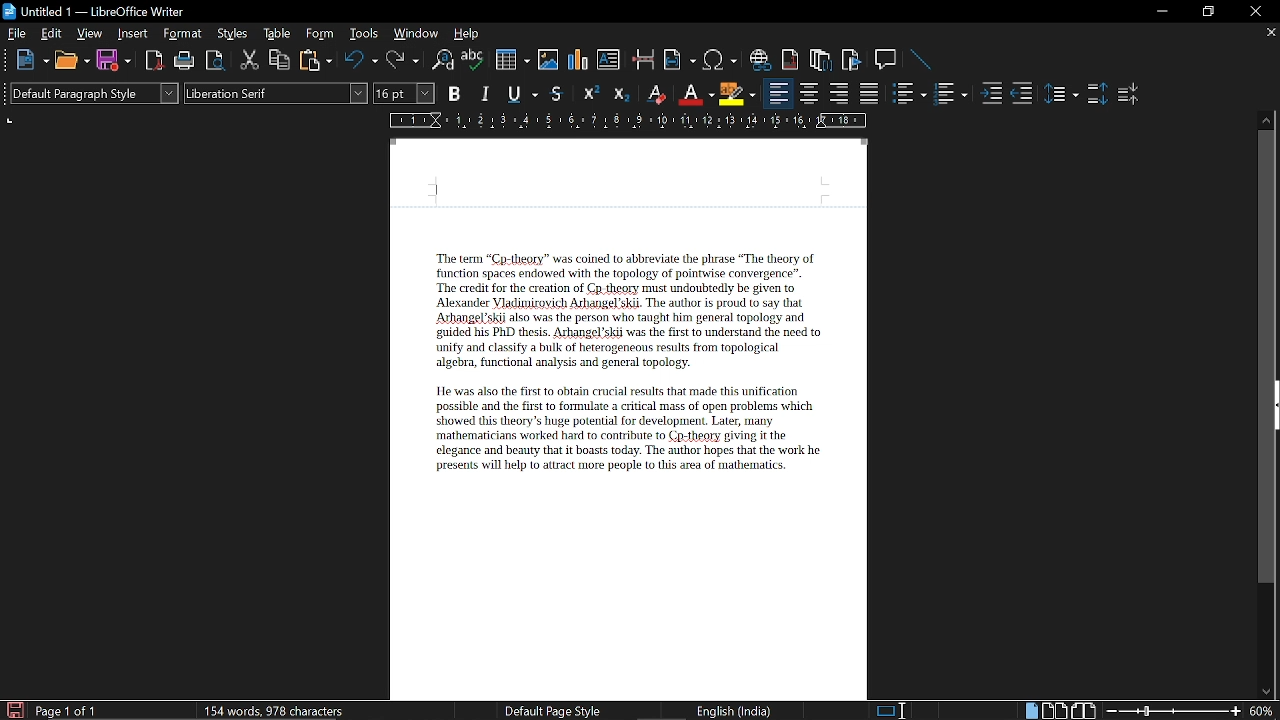  Describe the element at coordinates (695, 94) in the screenshot. I see `Underline` at that location.